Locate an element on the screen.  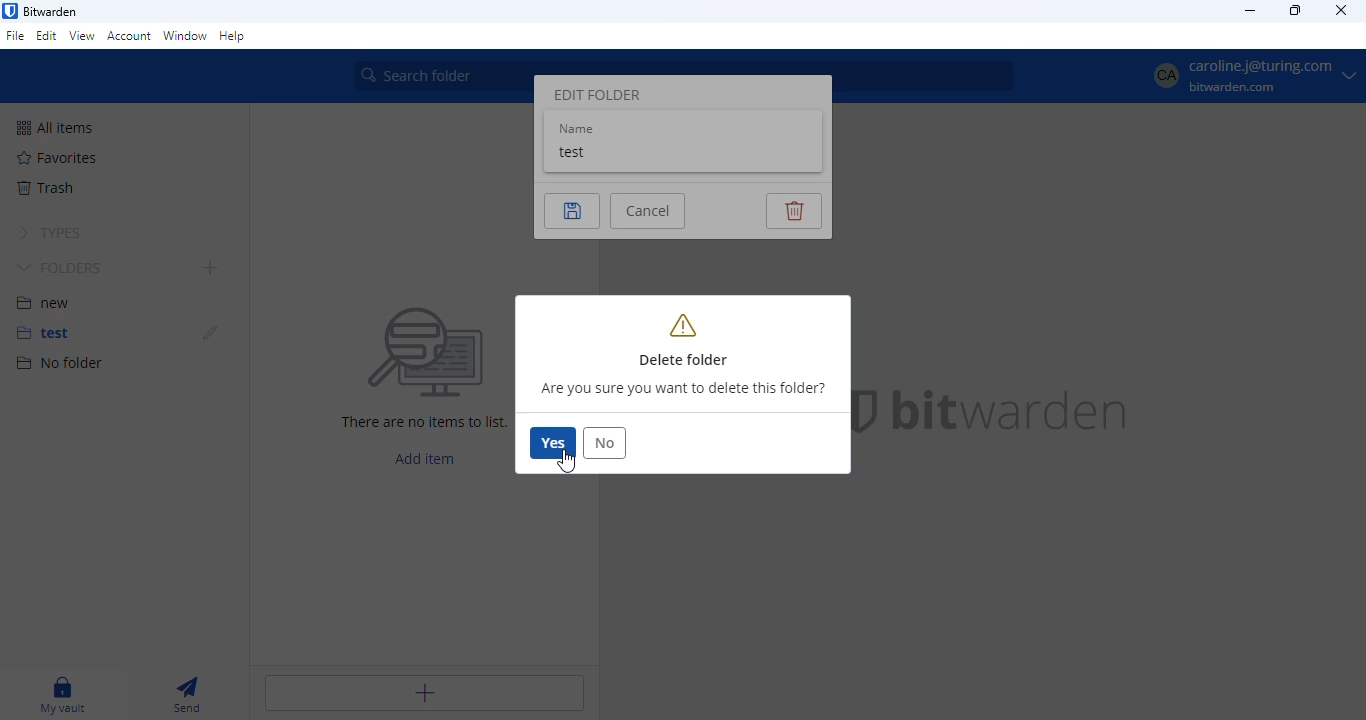
logo is located at coordinates (10, 11).